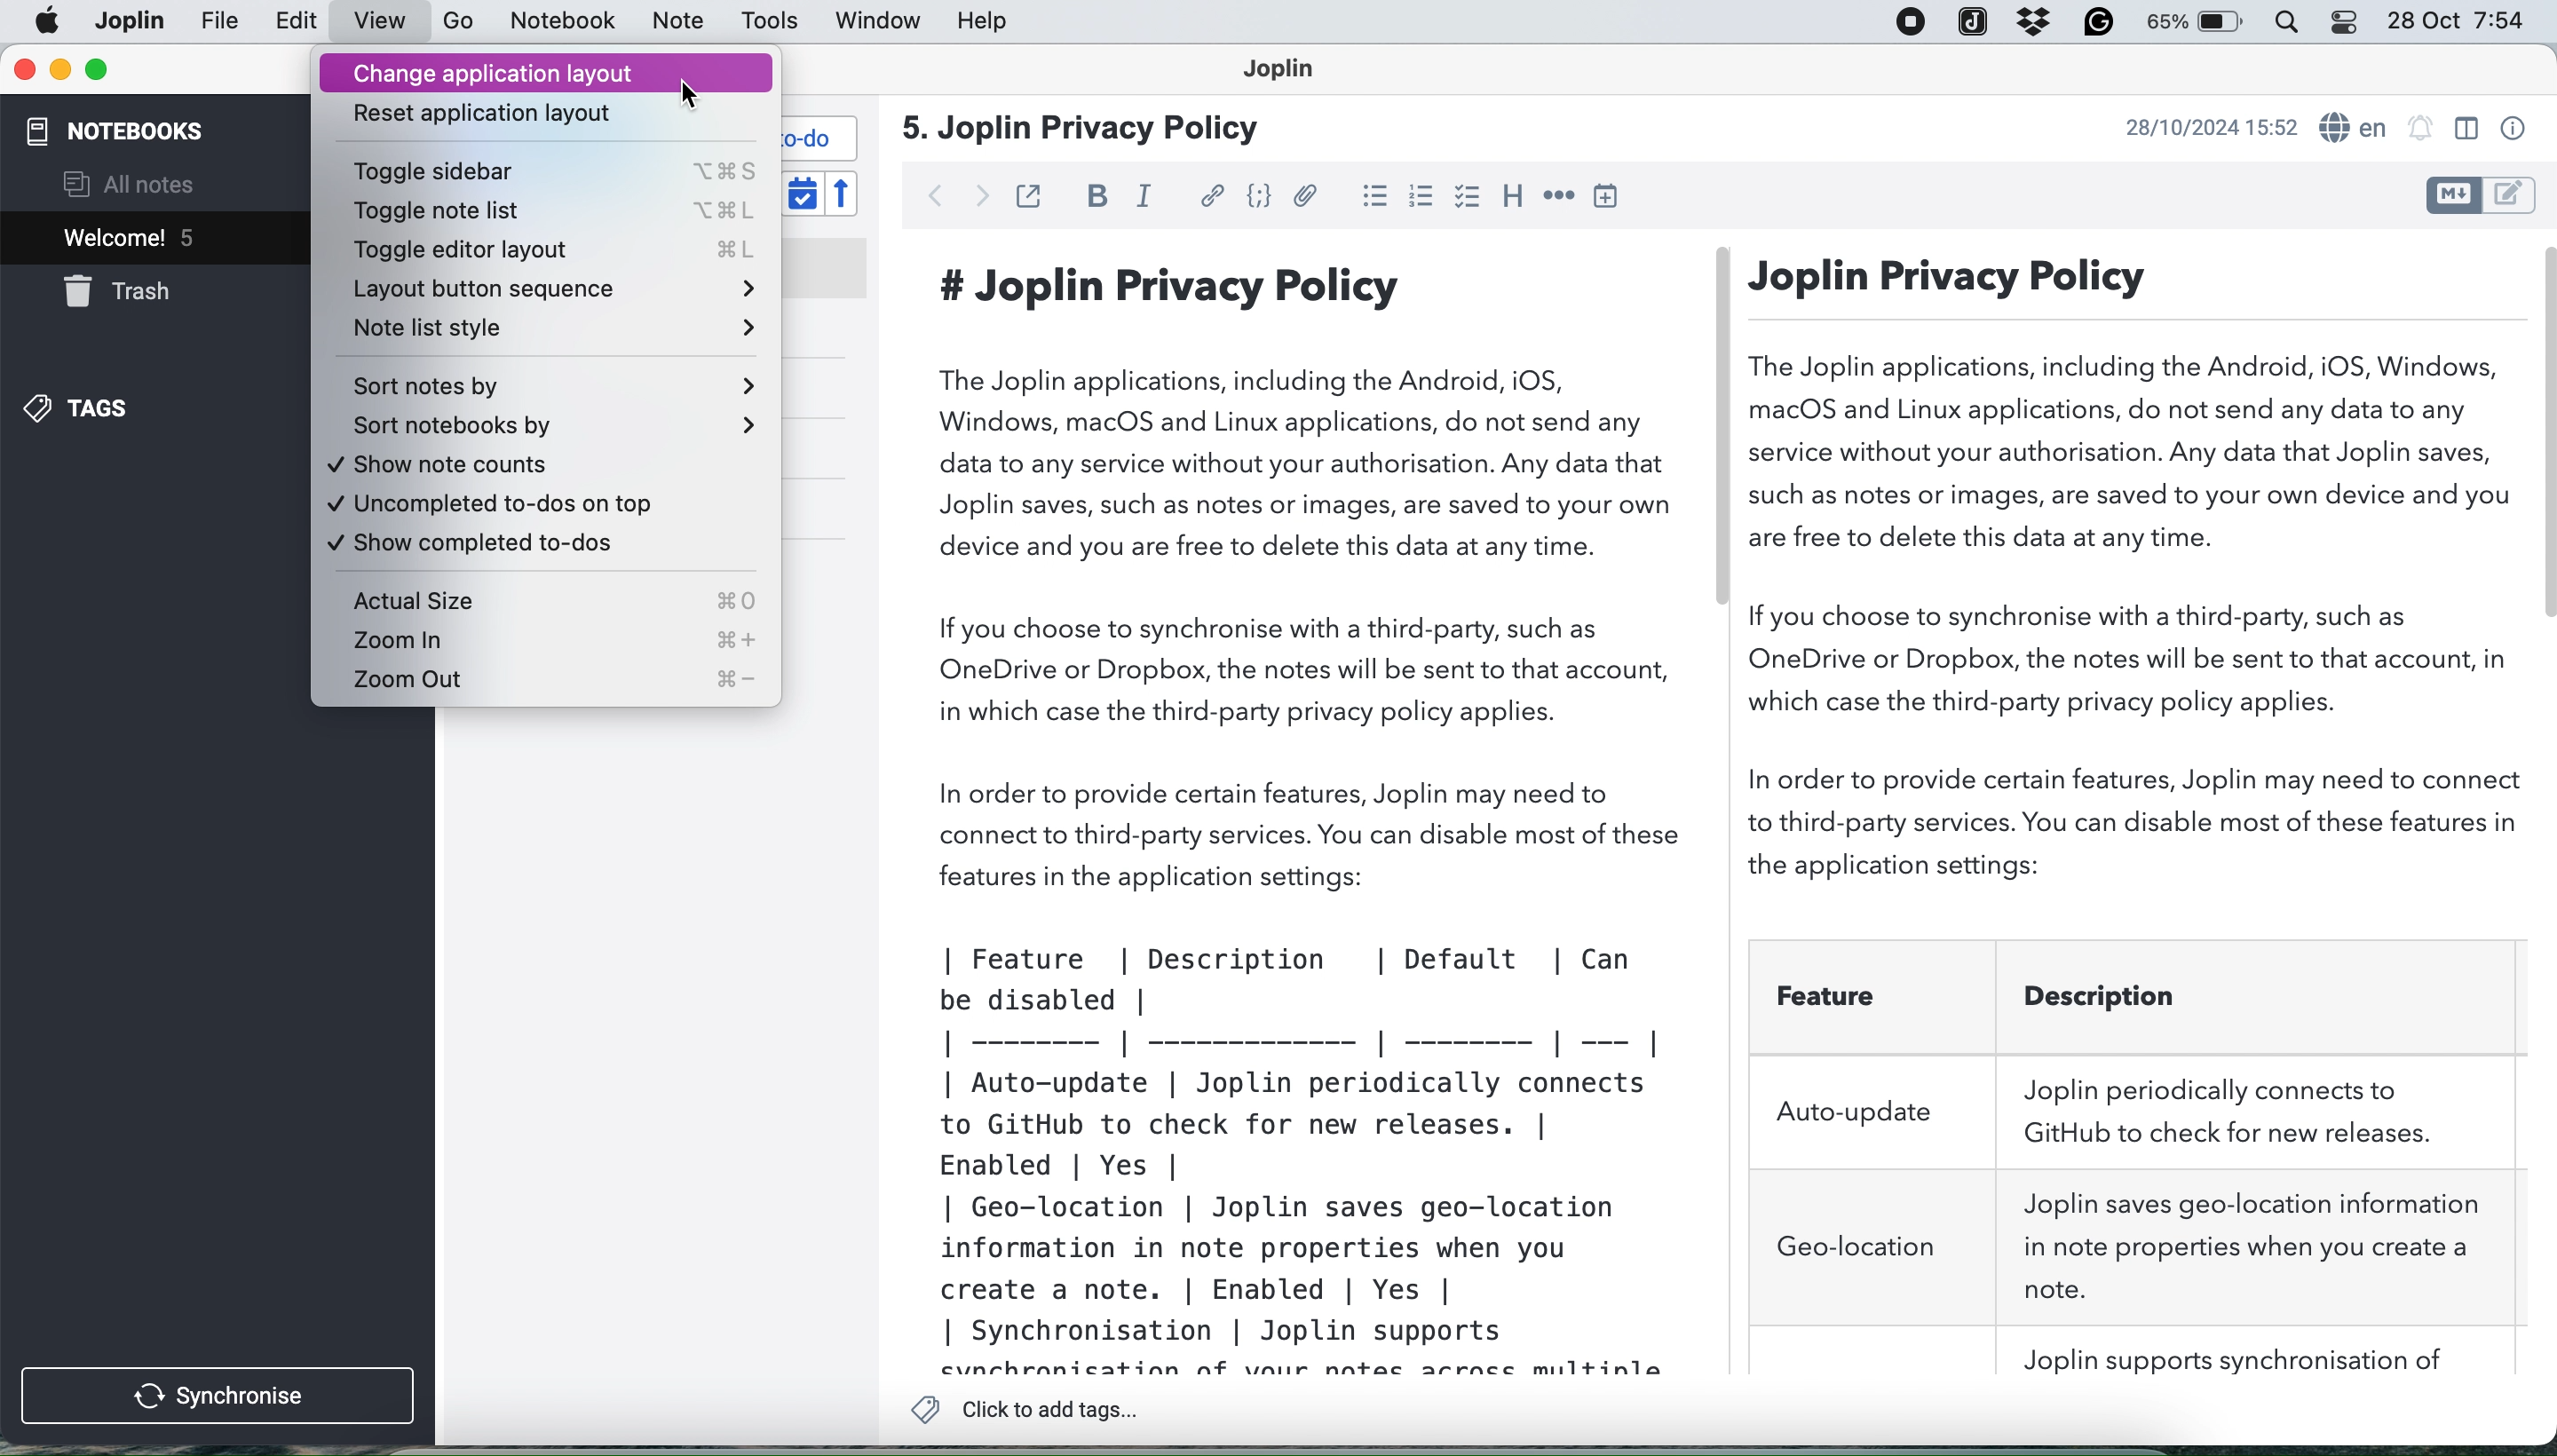  I want to click on  Joplin Privacy Policy The Joplin applications, including the Android, iOS, Windows, macOS and Linux applications, do not send any data to any service without your authorisation. Any data that Joplin saves, such as notes or images, are saved to your own device and you are free to delete this data at any time. If you choose to synchronise with a third-party, such as OneDrive or Dropbox, the notes will be sent to that account, in which case the third-party privacy policy applies. In order to provide certain features, Joplin may need to connect to third-party services. You can disable most of these features in the application settings: Feature Description Joplin periodically connects to Auto-update GitHub to check for new releases. Joplin saves geo-location information Geo-location in note properties when you create a note., so click(2136, 813).